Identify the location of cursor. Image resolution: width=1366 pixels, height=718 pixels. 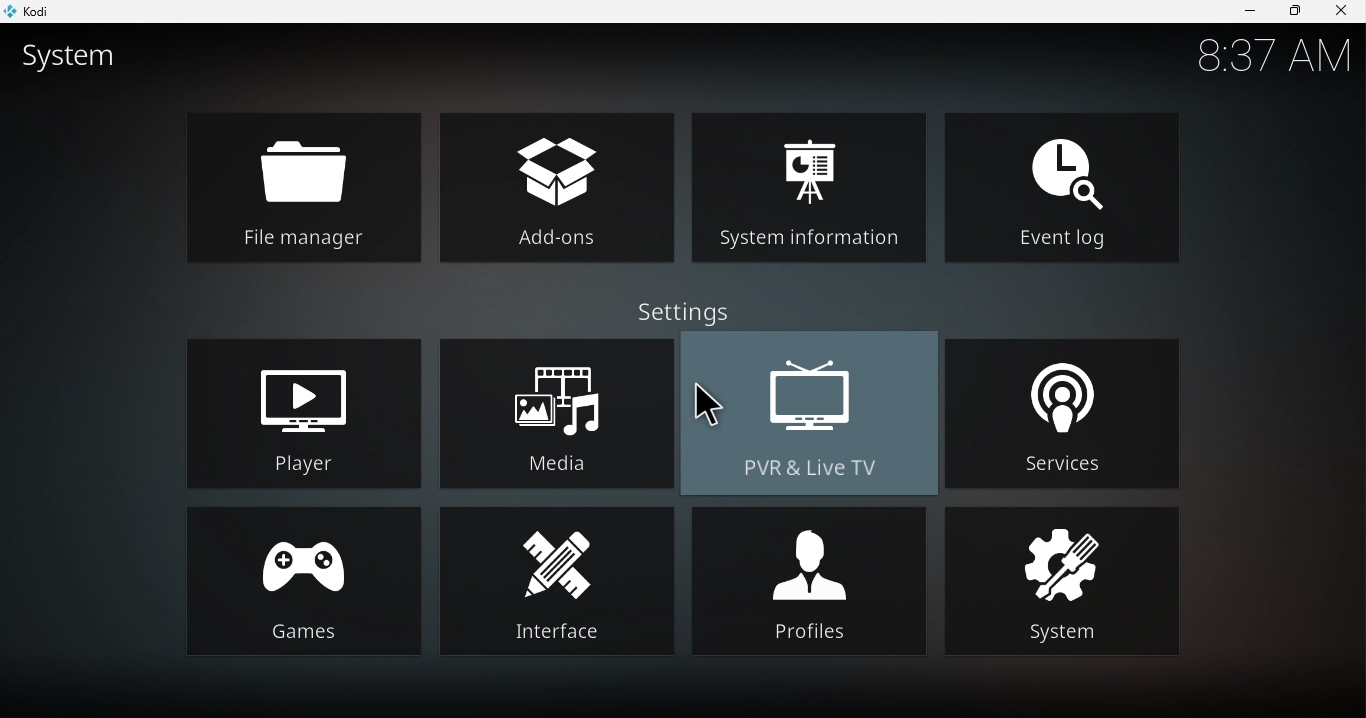
(703, 401).